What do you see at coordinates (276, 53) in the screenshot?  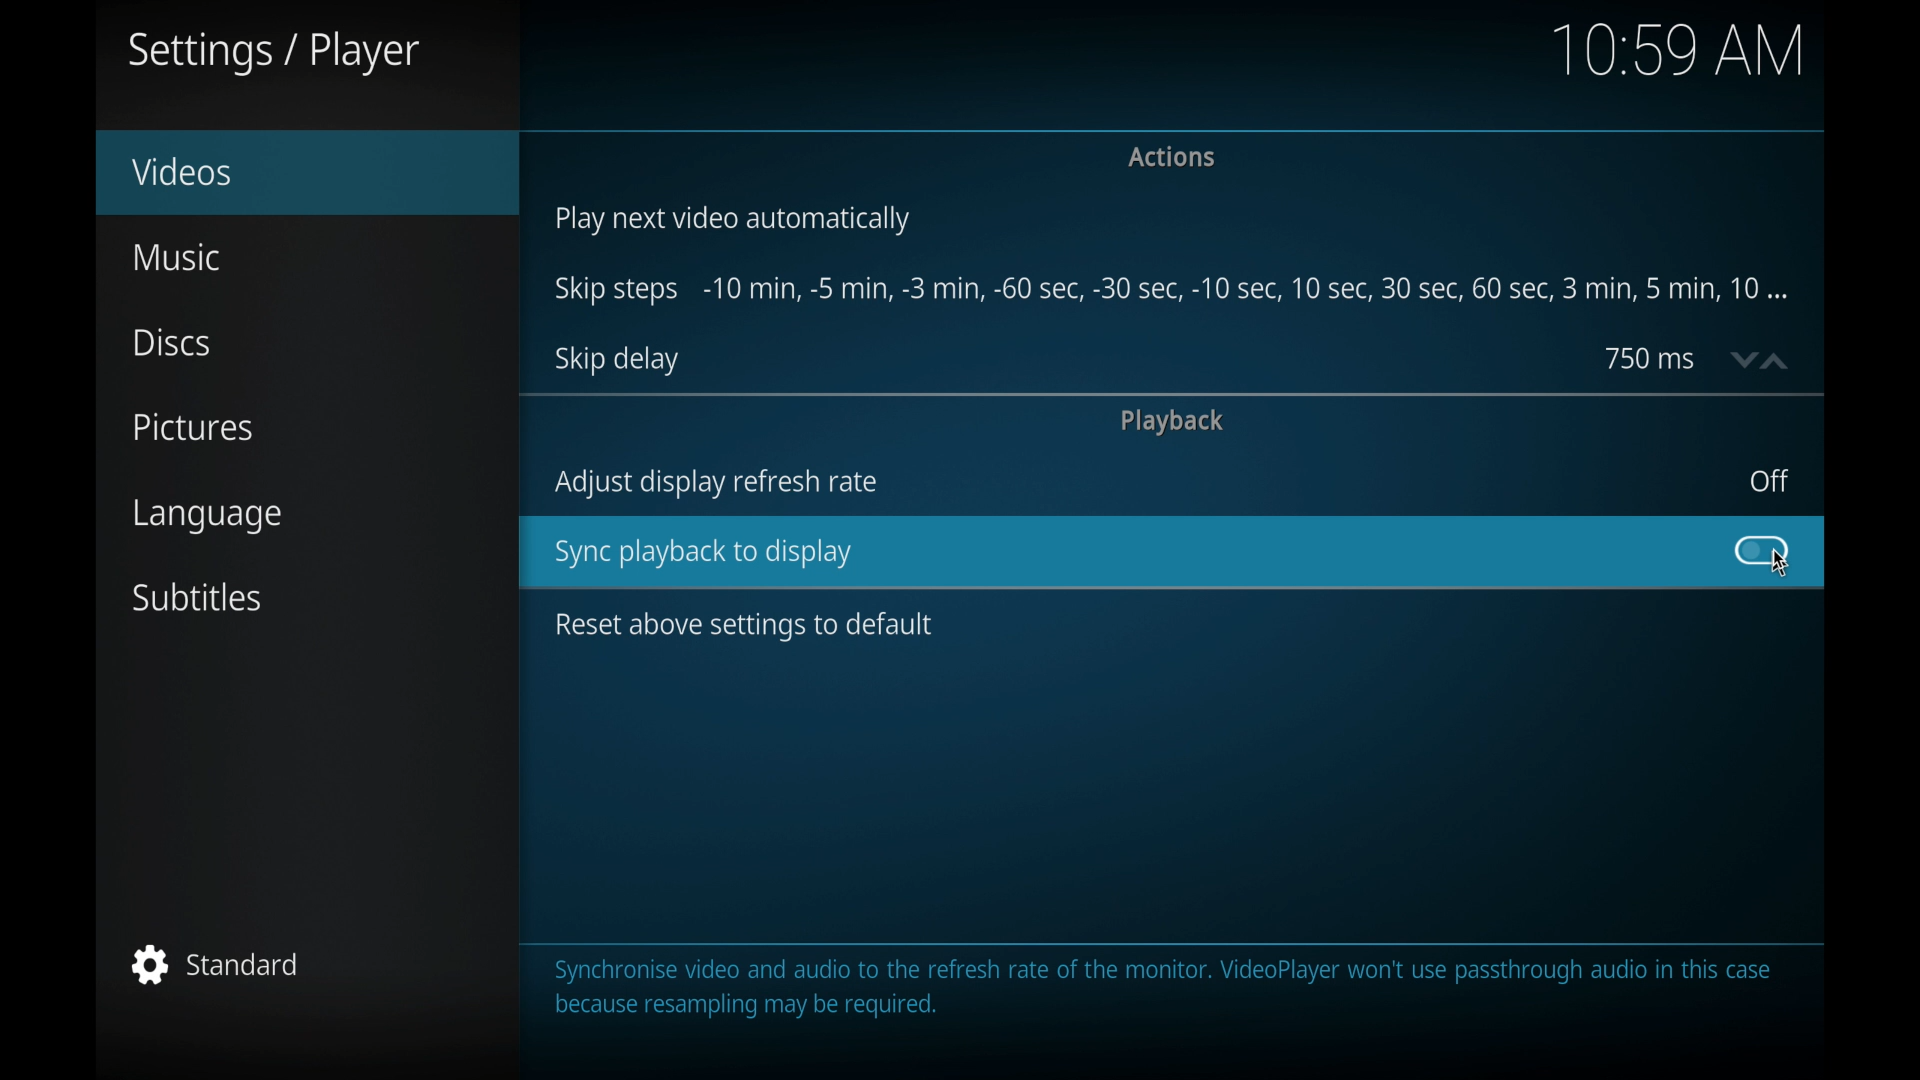 I see `settings/player` at bounding box center [276, 53].